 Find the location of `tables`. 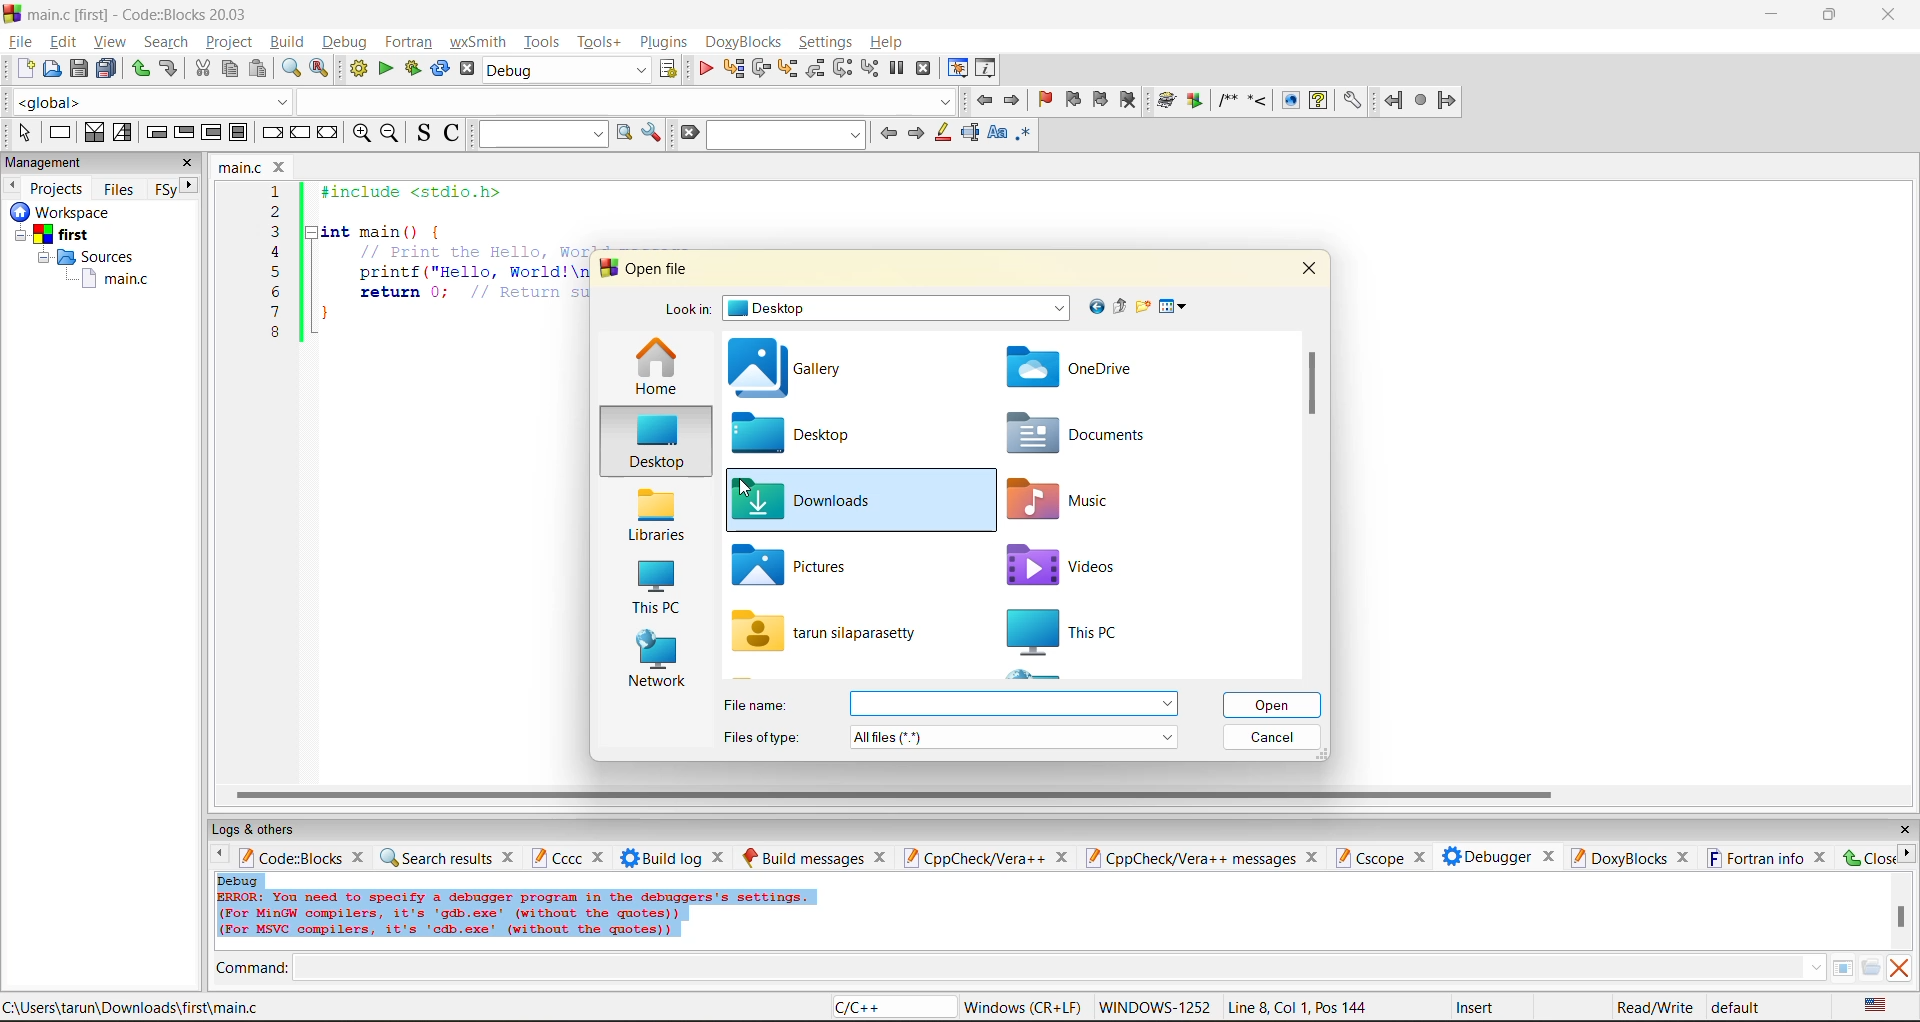

tables is located at coordinates (1842, 967).